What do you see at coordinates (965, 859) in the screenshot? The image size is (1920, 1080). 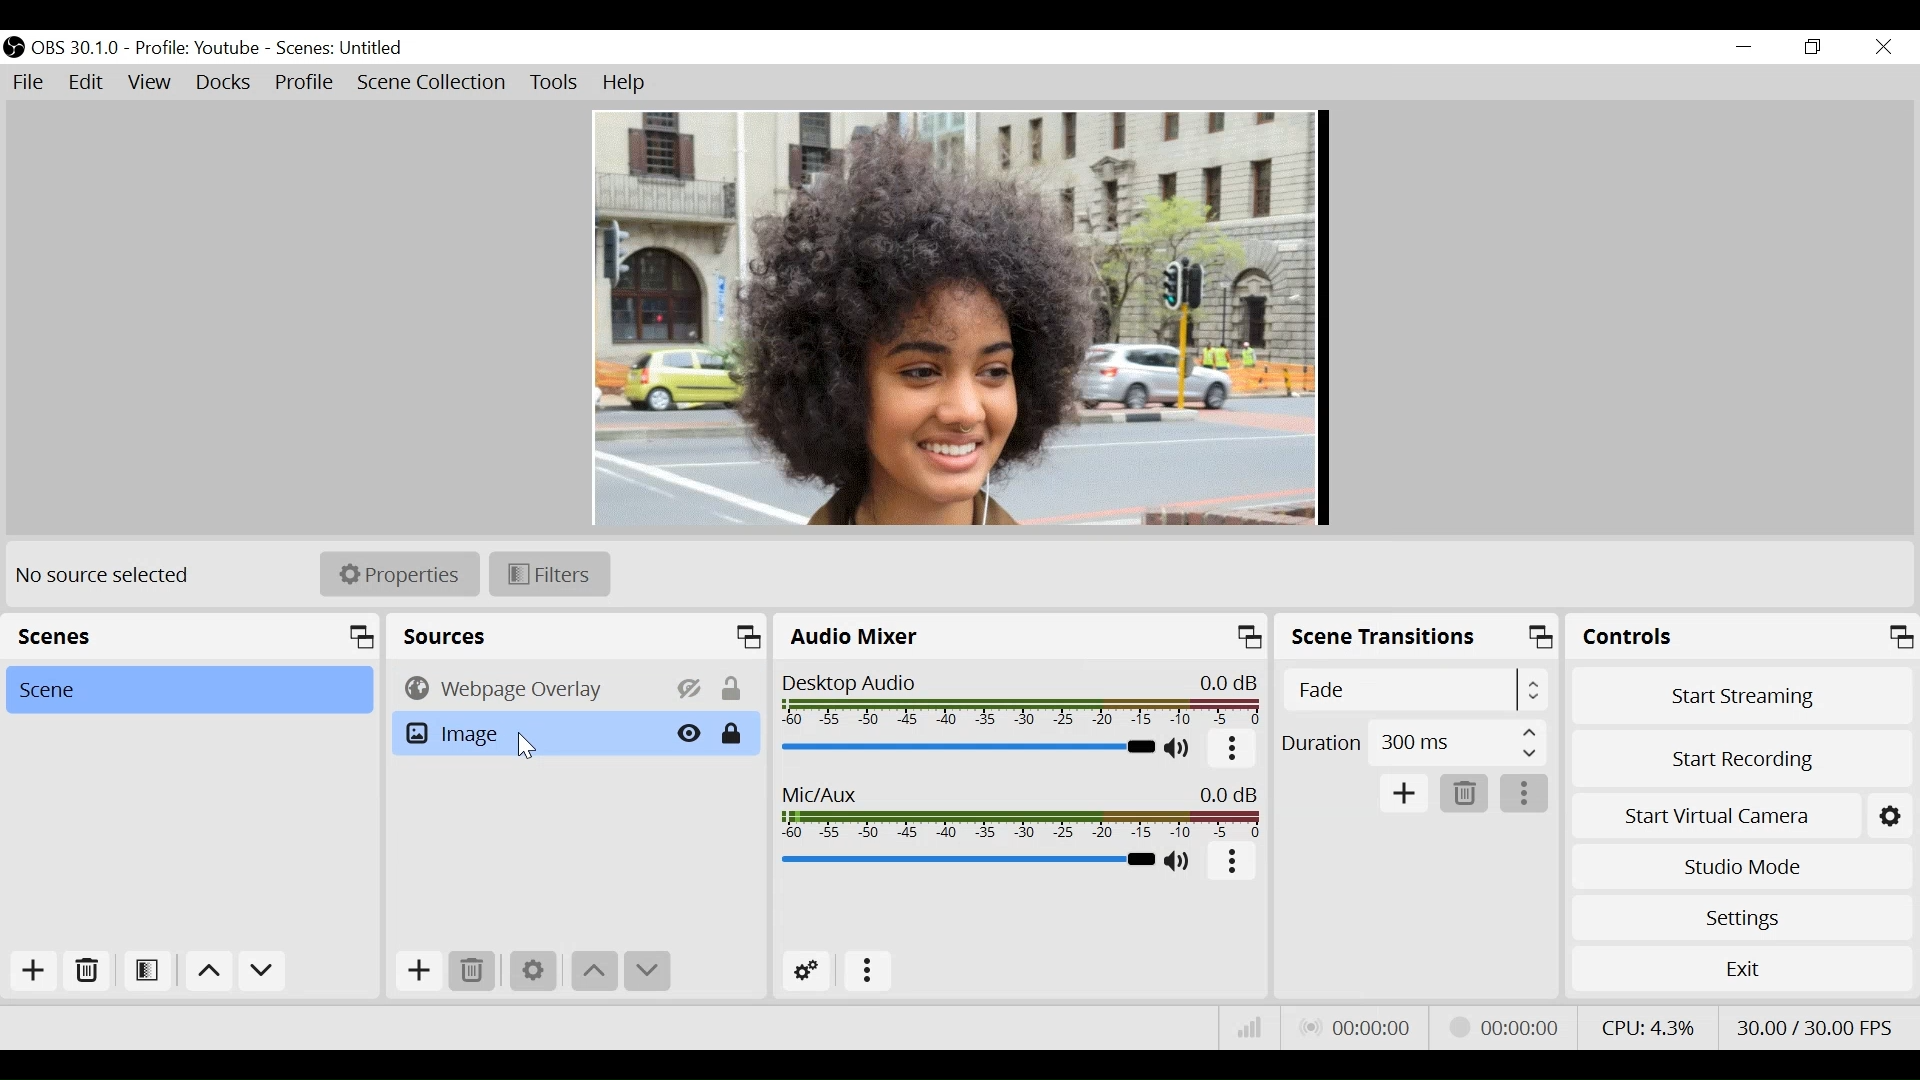 I see `Mic/Aux Slider` at bounding box center [965, 859].